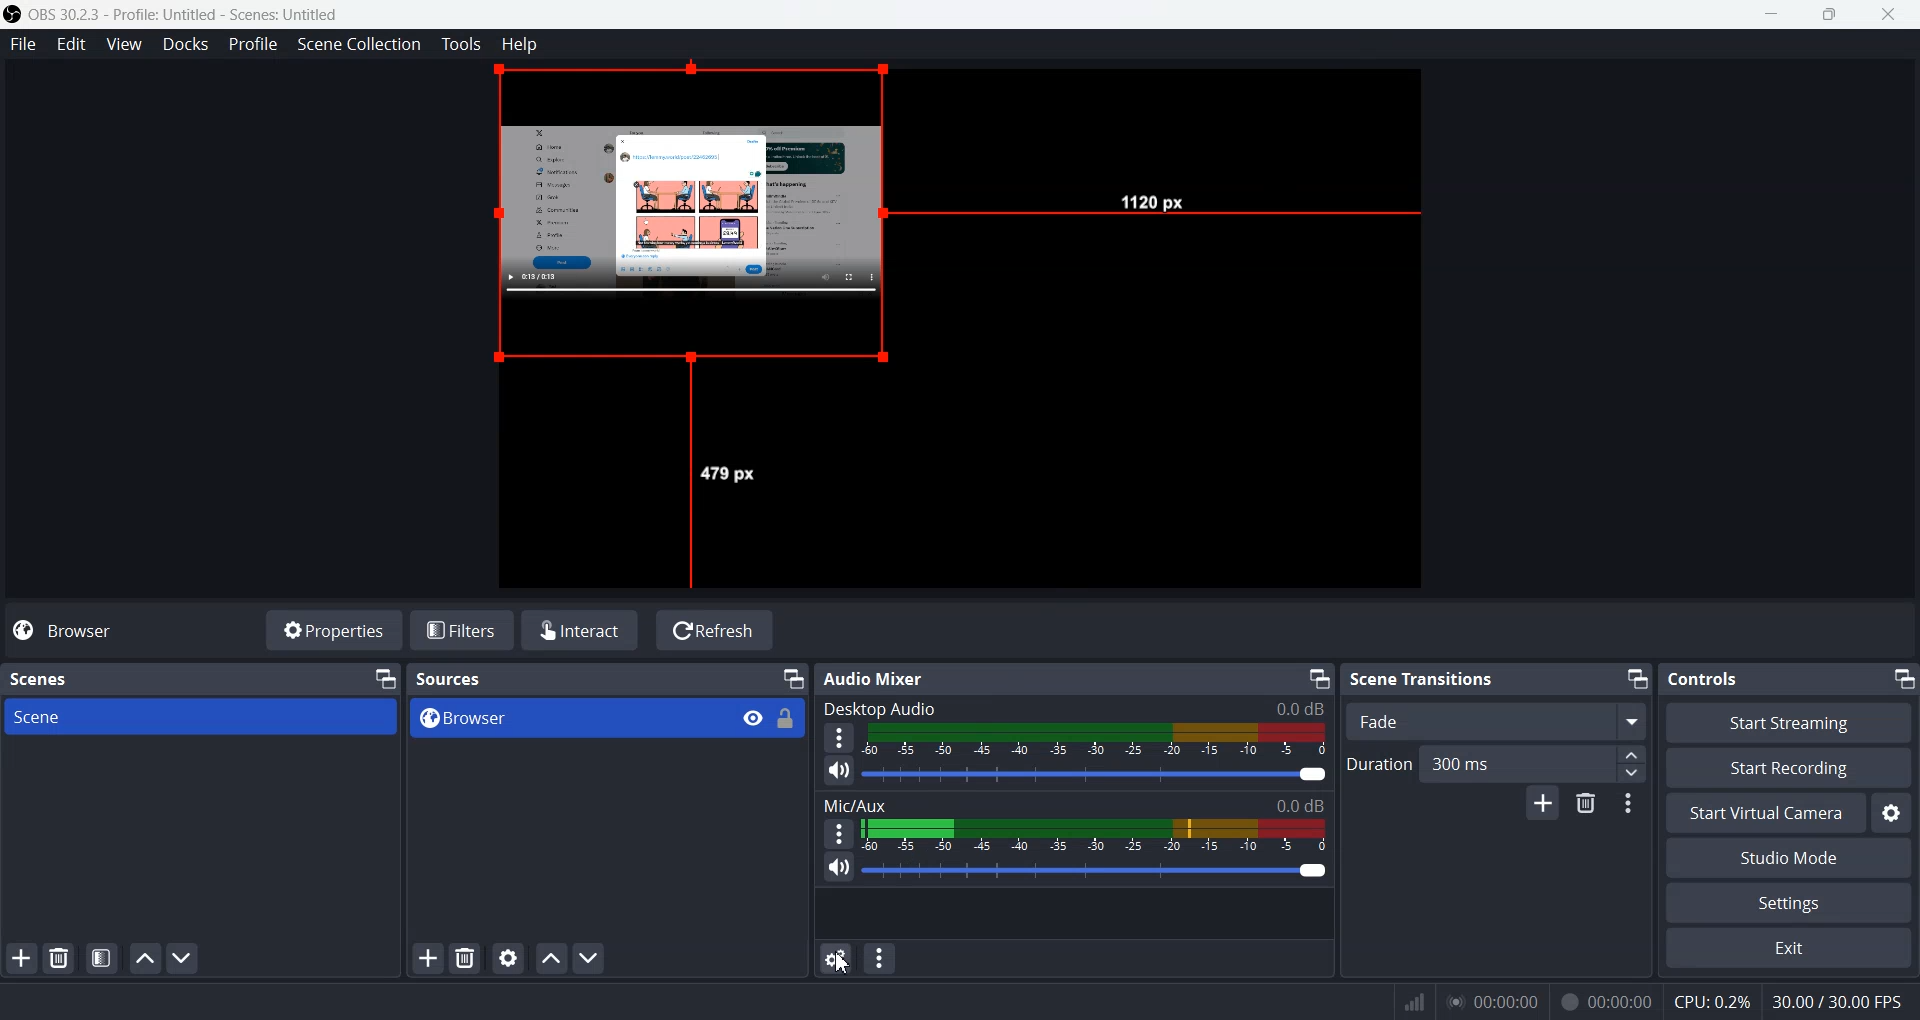  I want to click on Filters, so click(465, 629).